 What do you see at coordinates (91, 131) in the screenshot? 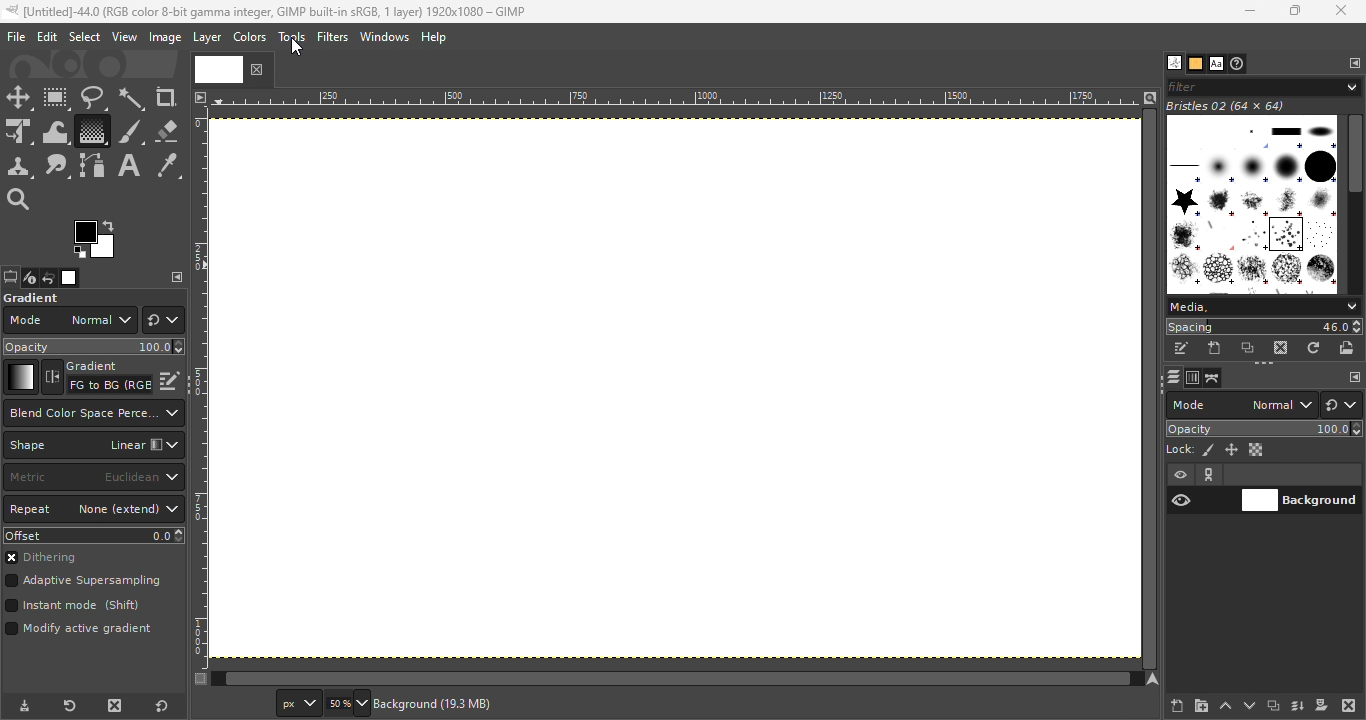
I see `Gradient tool` at bounding box center [91, 131].